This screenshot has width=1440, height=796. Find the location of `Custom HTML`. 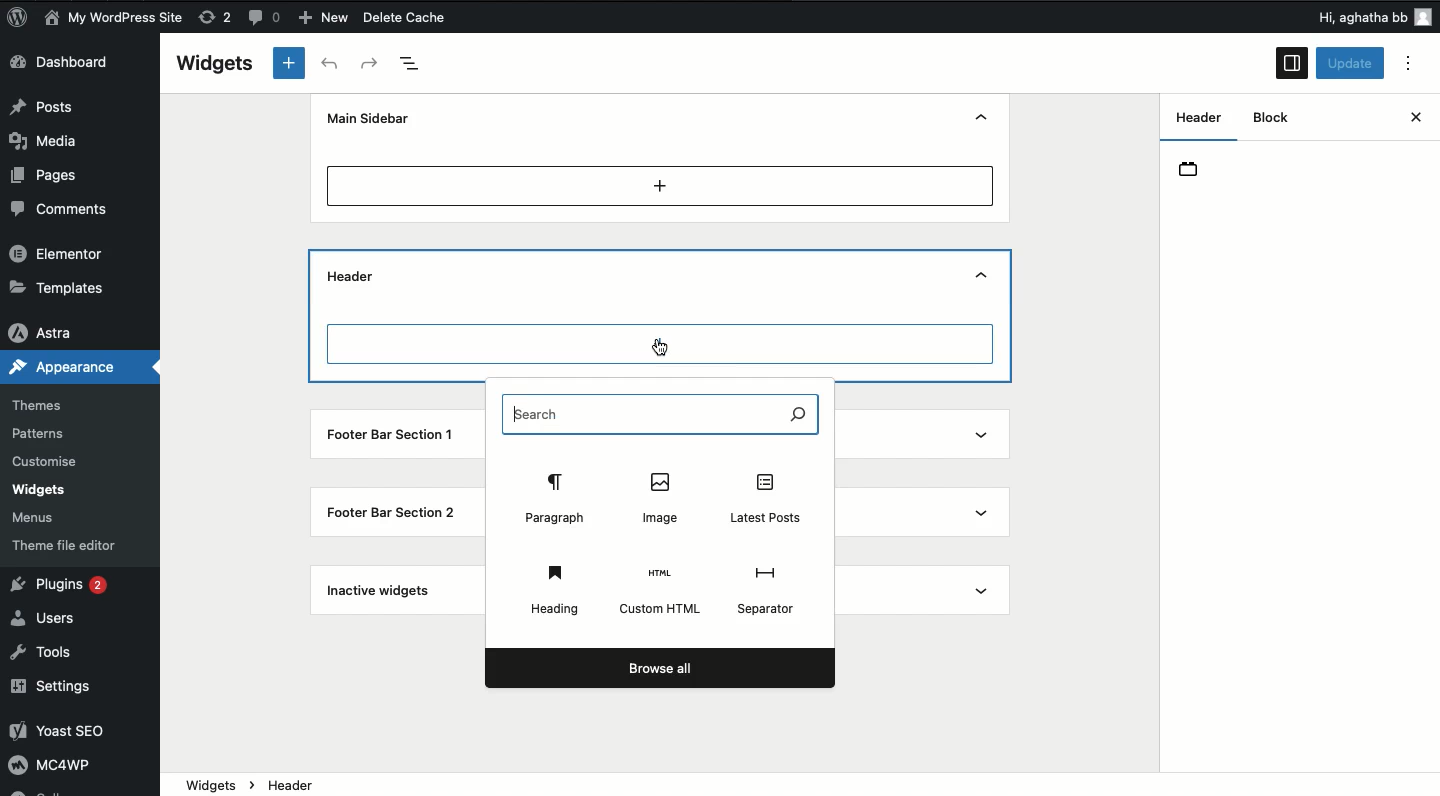

Custom HTML is located at coordinates (661, 592).